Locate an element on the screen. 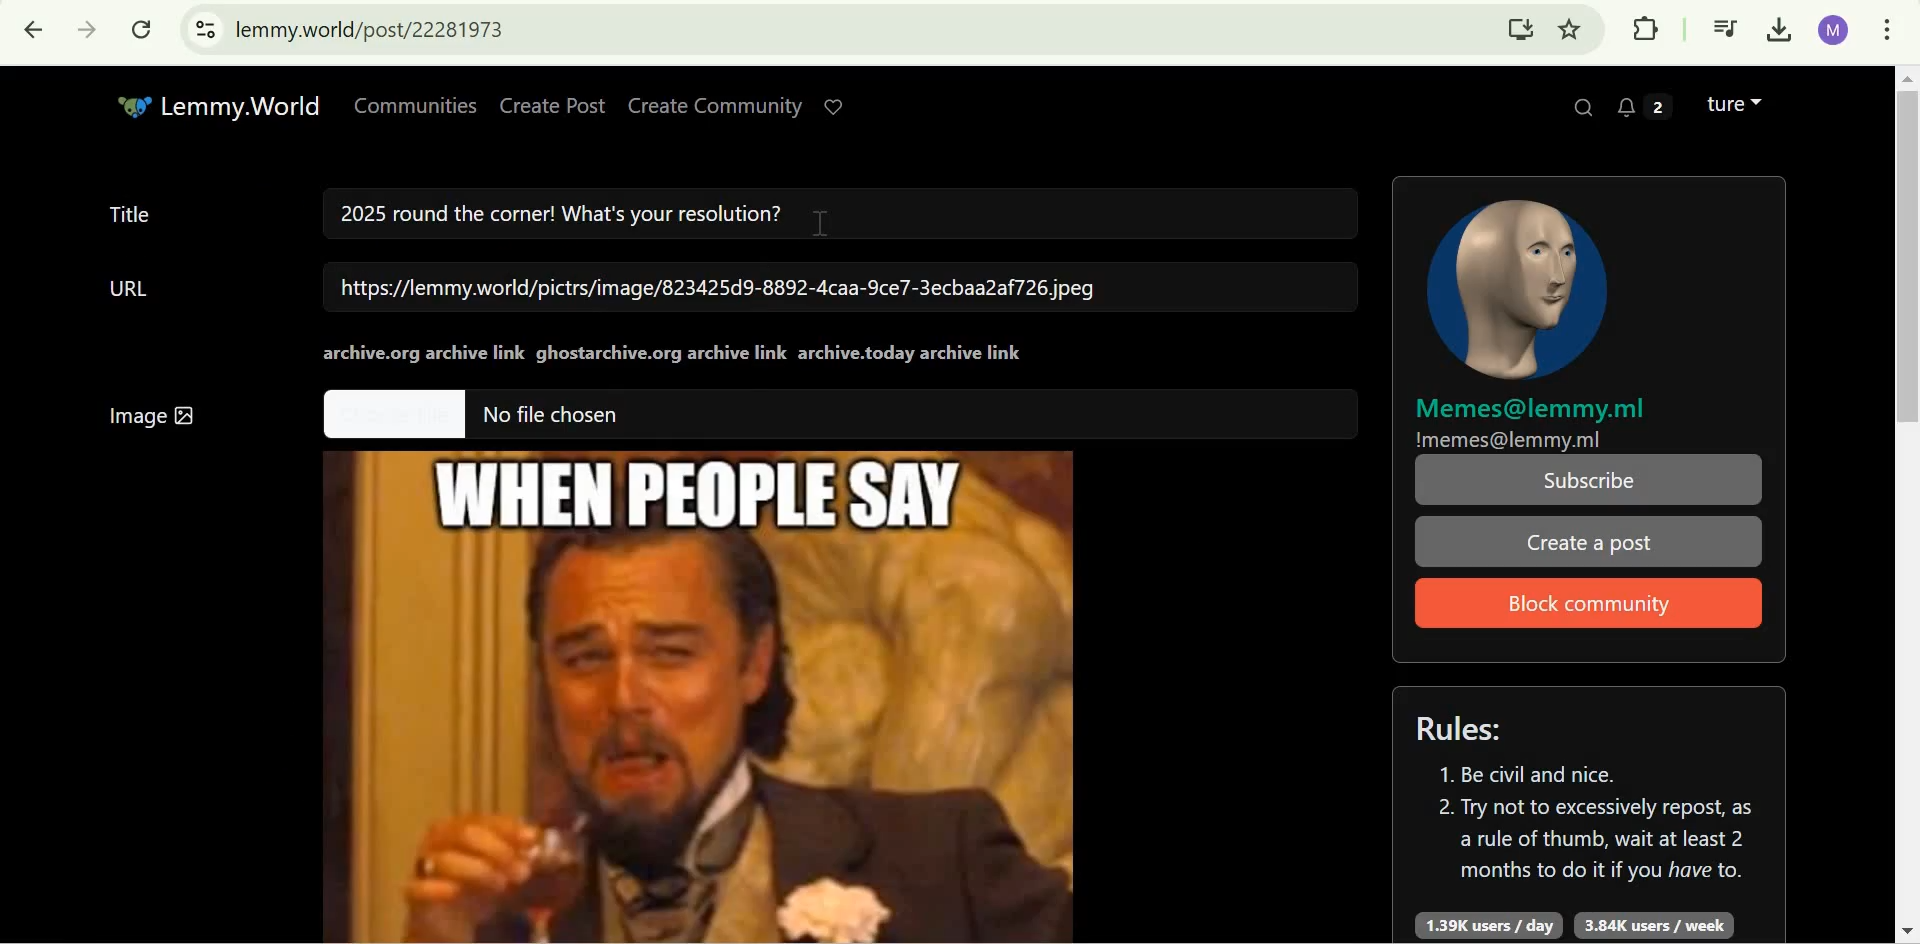  Click to go back, hold to see history is located at coordinates (35, 30).